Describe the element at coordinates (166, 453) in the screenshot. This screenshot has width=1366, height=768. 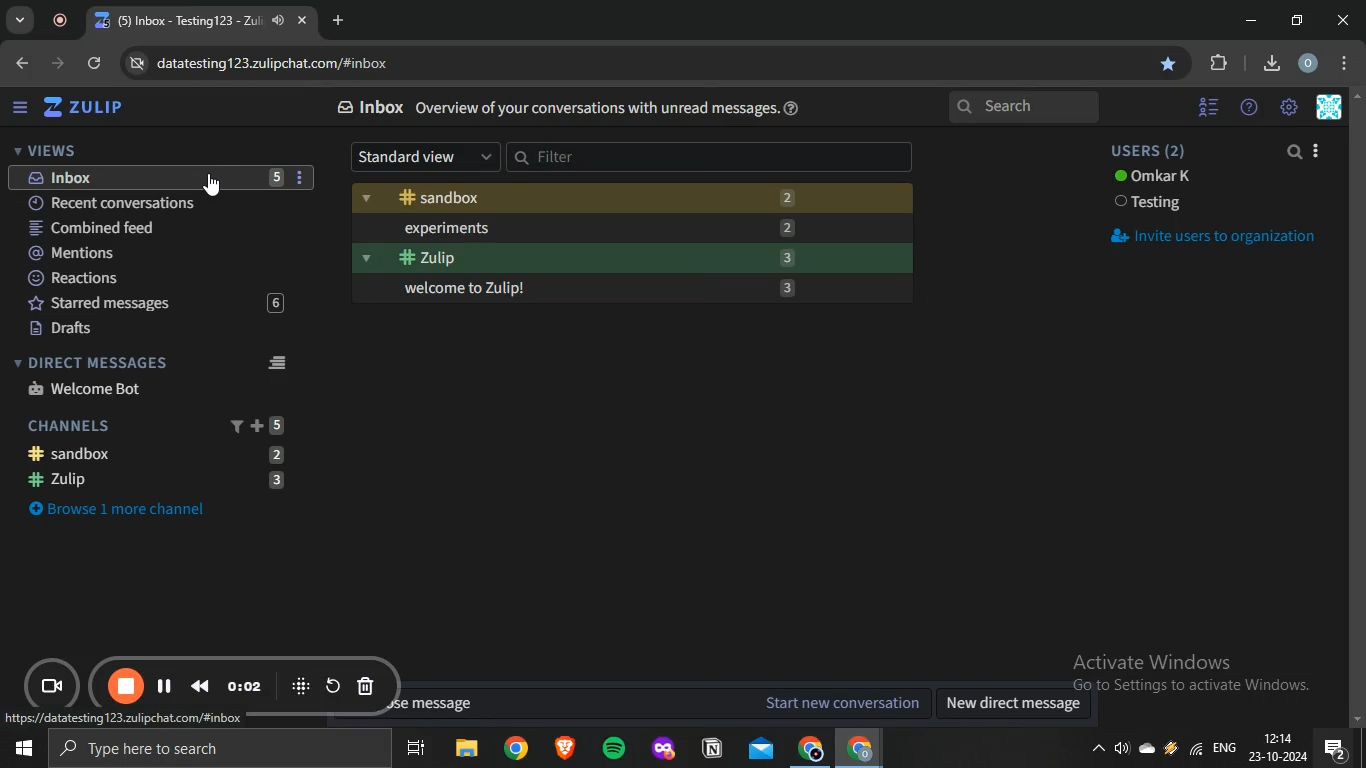
I see `sandbox` at that location.